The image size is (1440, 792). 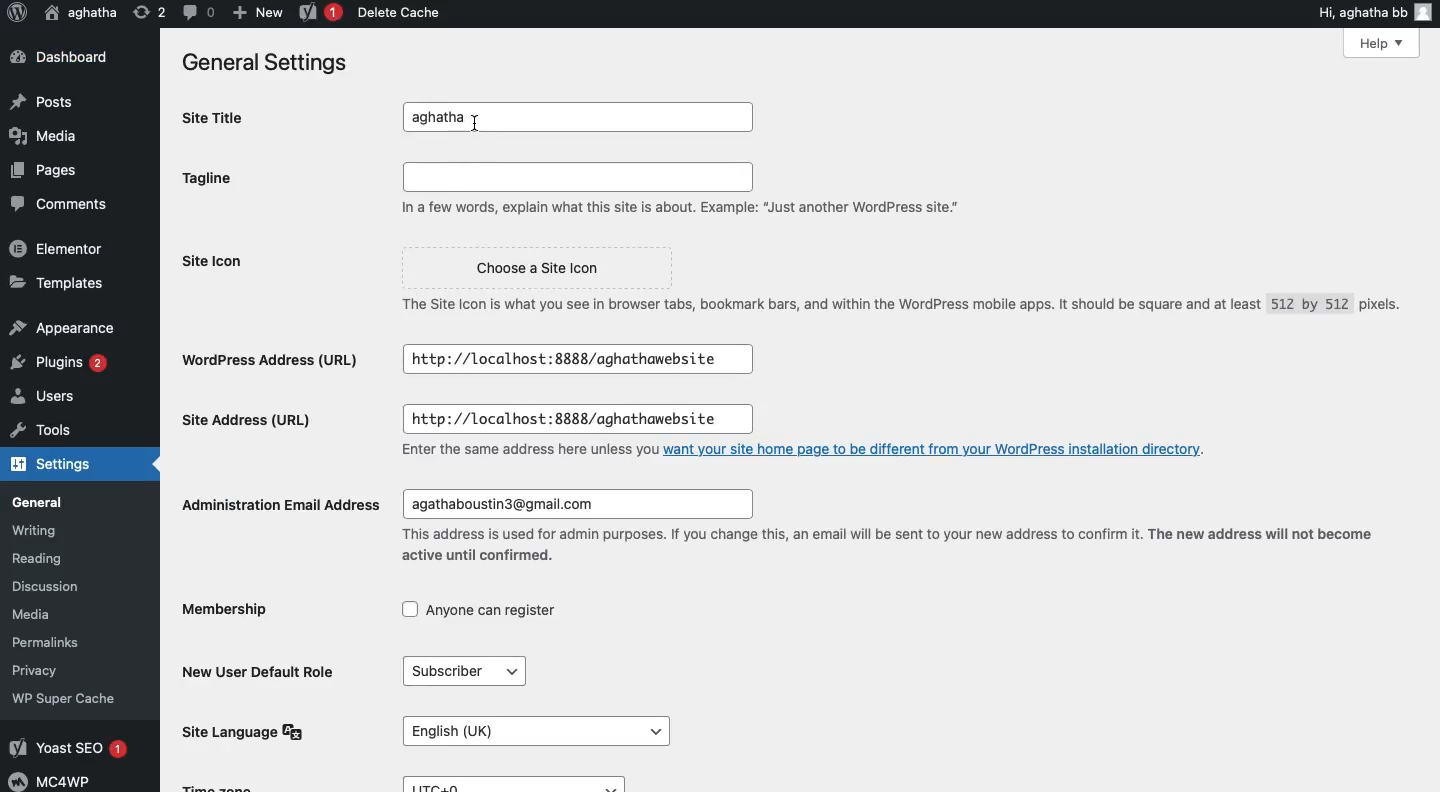 What do you see at coordinates (50, 640) in the screenshot?
I see `Permalinks` at bounding box center [50, 640].